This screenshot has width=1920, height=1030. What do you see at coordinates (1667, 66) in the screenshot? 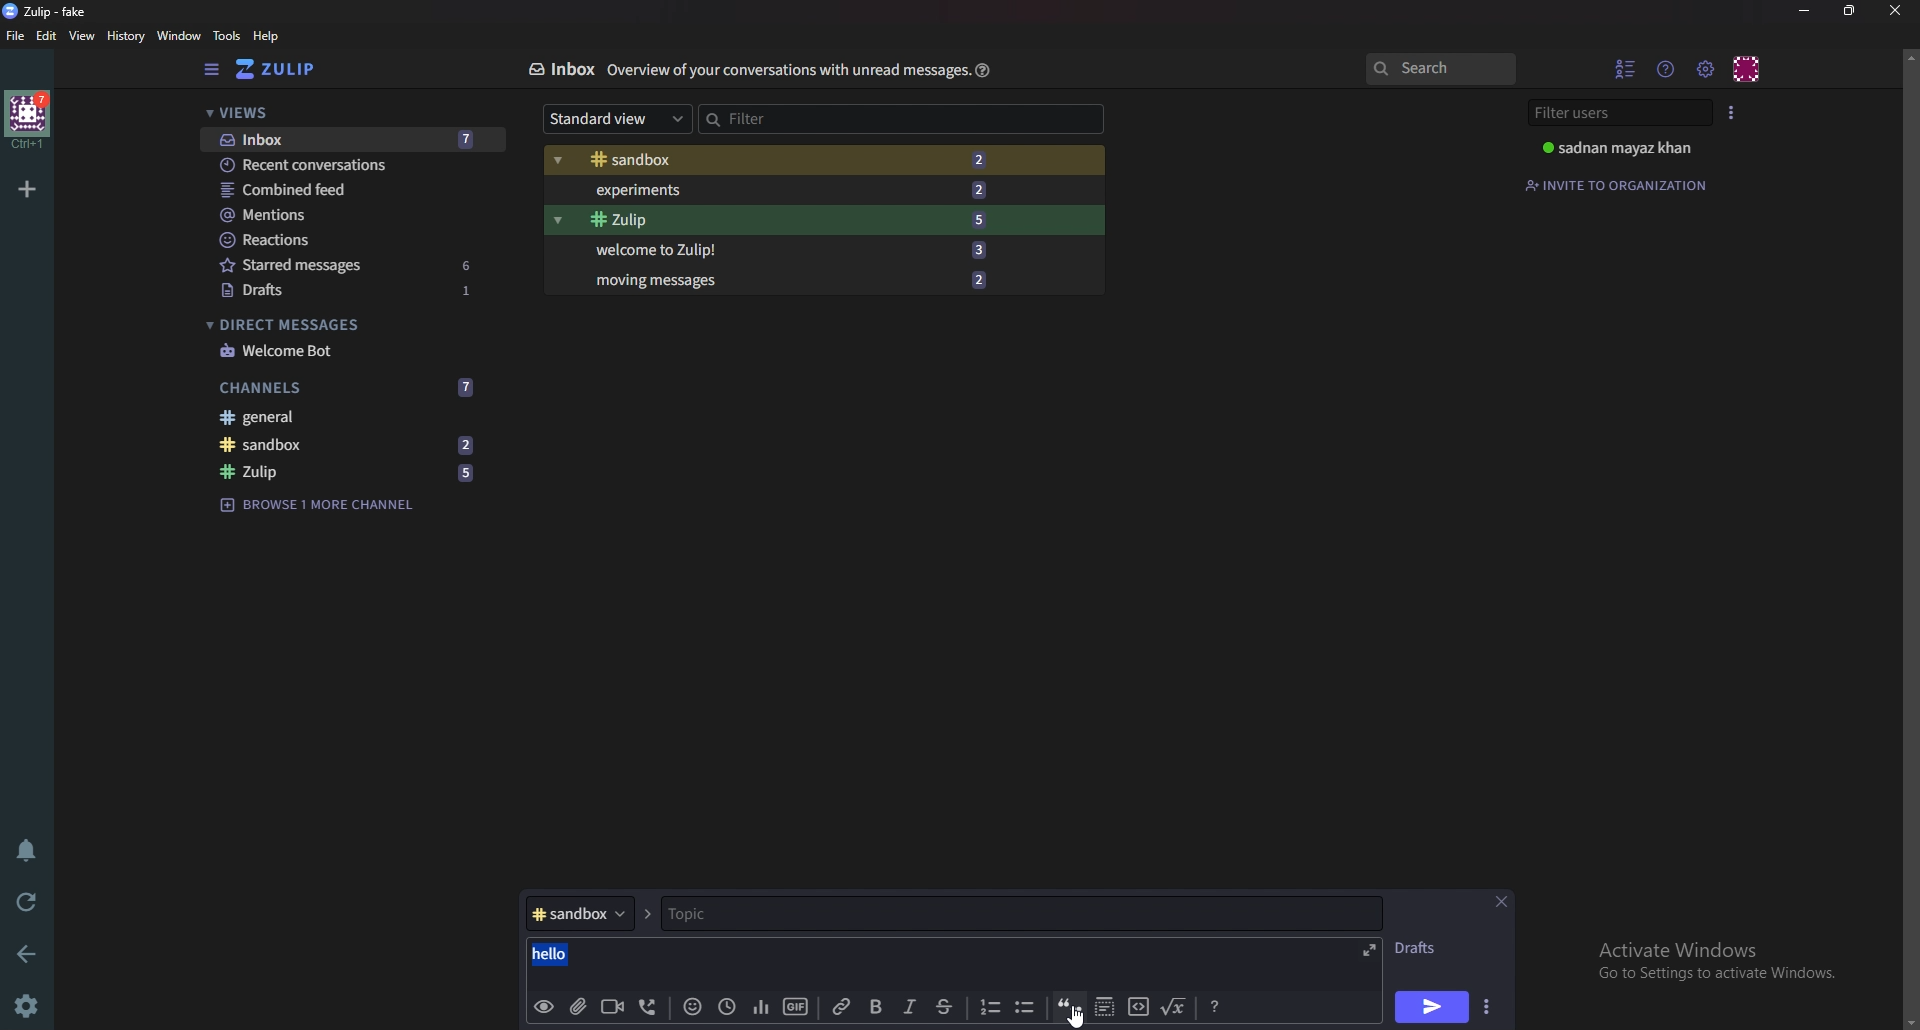
I see `Help menu` at bounding box center [1667, 66].